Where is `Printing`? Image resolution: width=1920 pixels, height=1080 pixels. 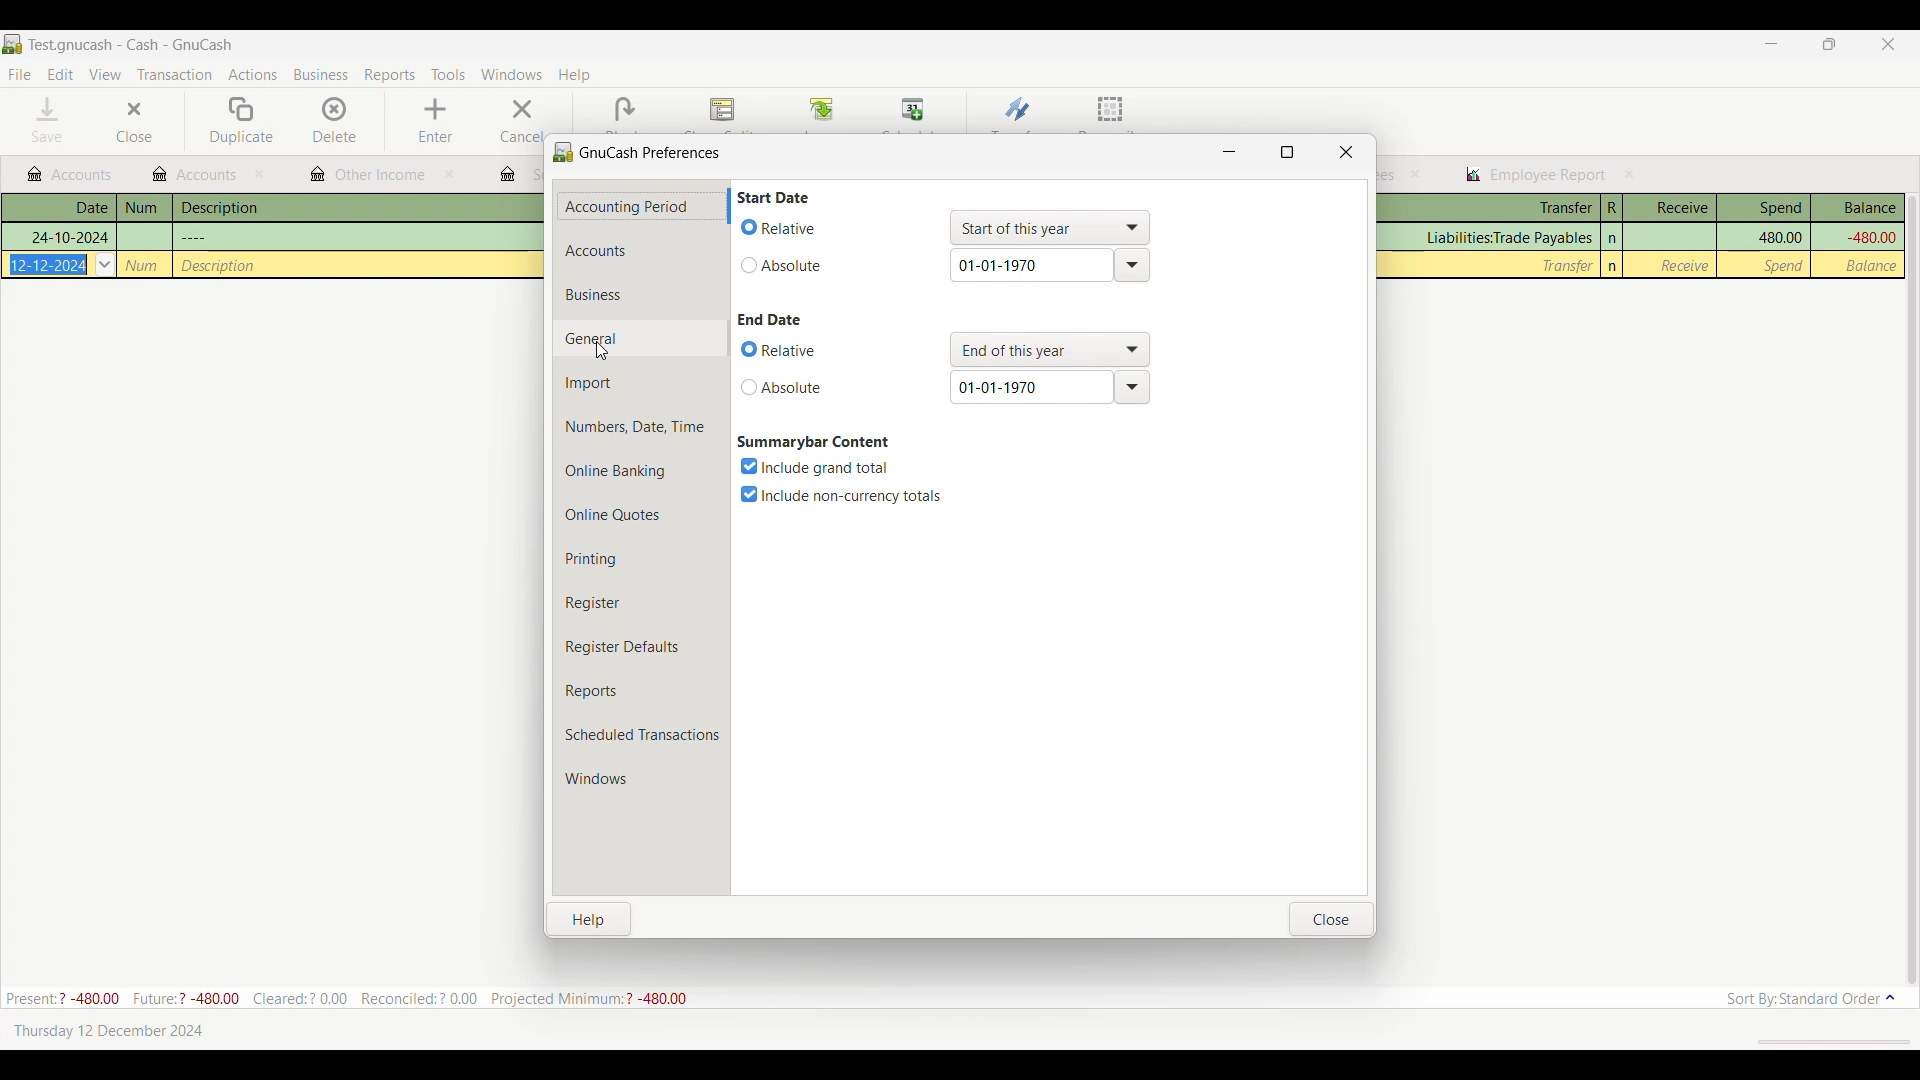 Printing is located at coordinates (640, 559).